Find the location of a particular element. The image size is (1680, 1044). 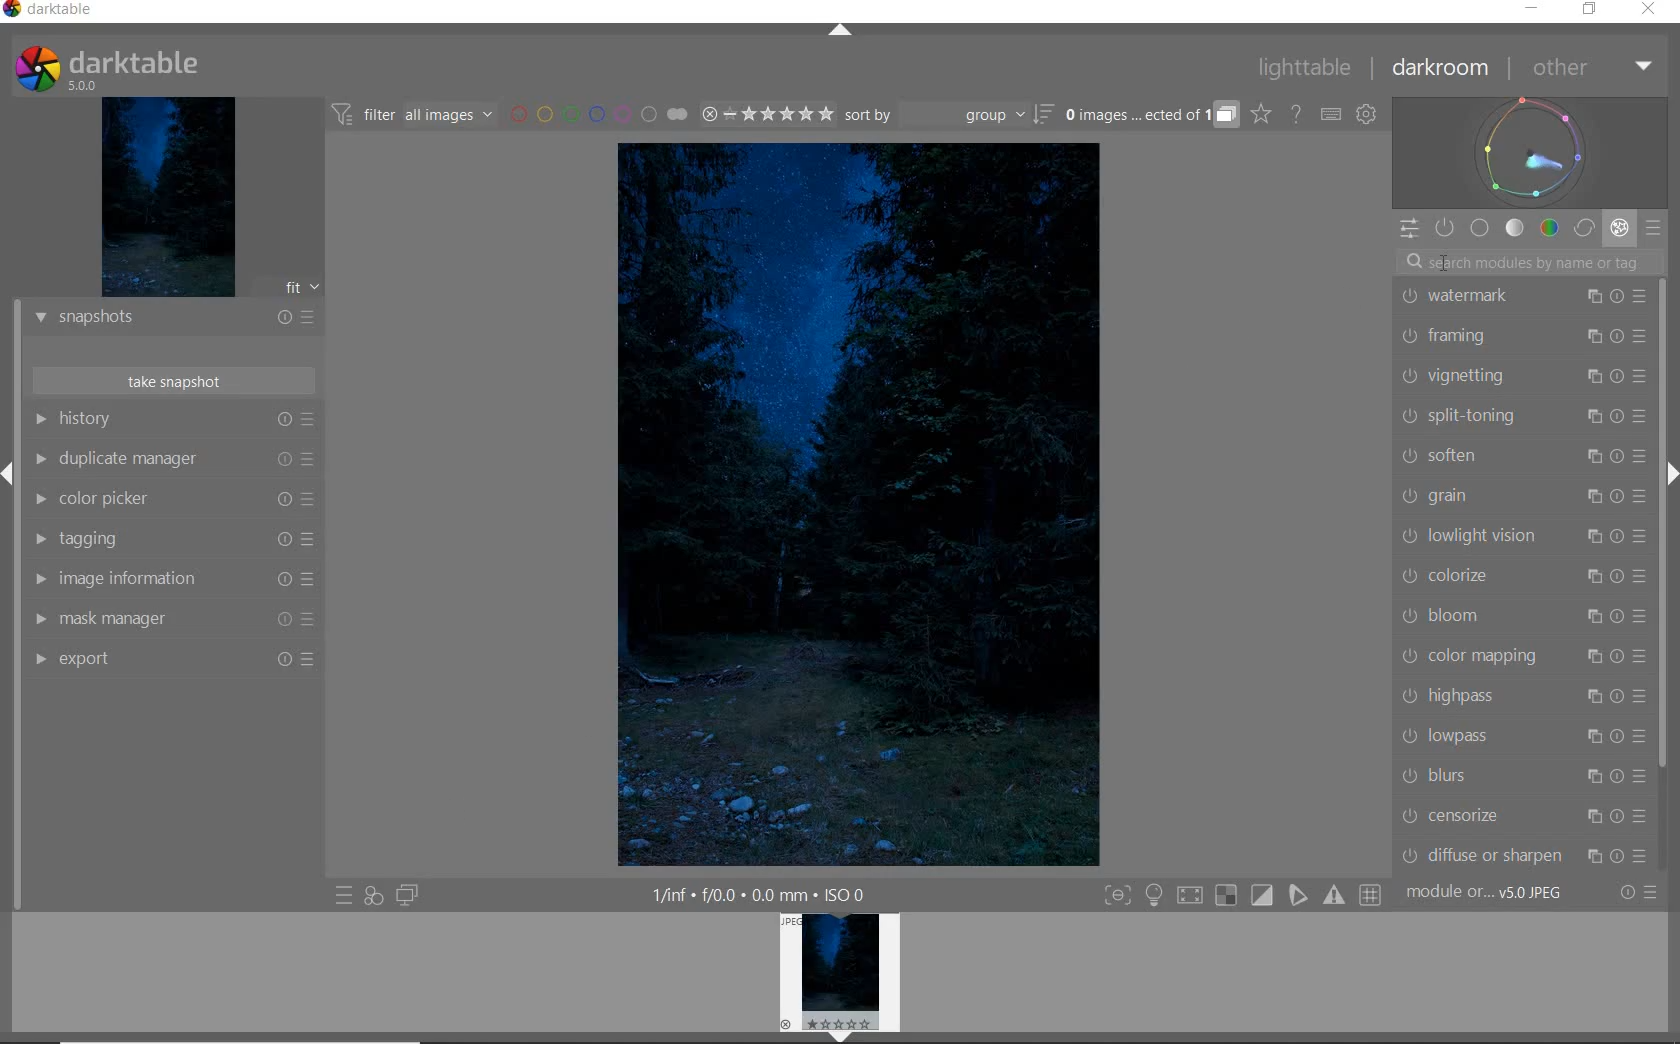

DARKROOM is located at coordinates (1440, 68).